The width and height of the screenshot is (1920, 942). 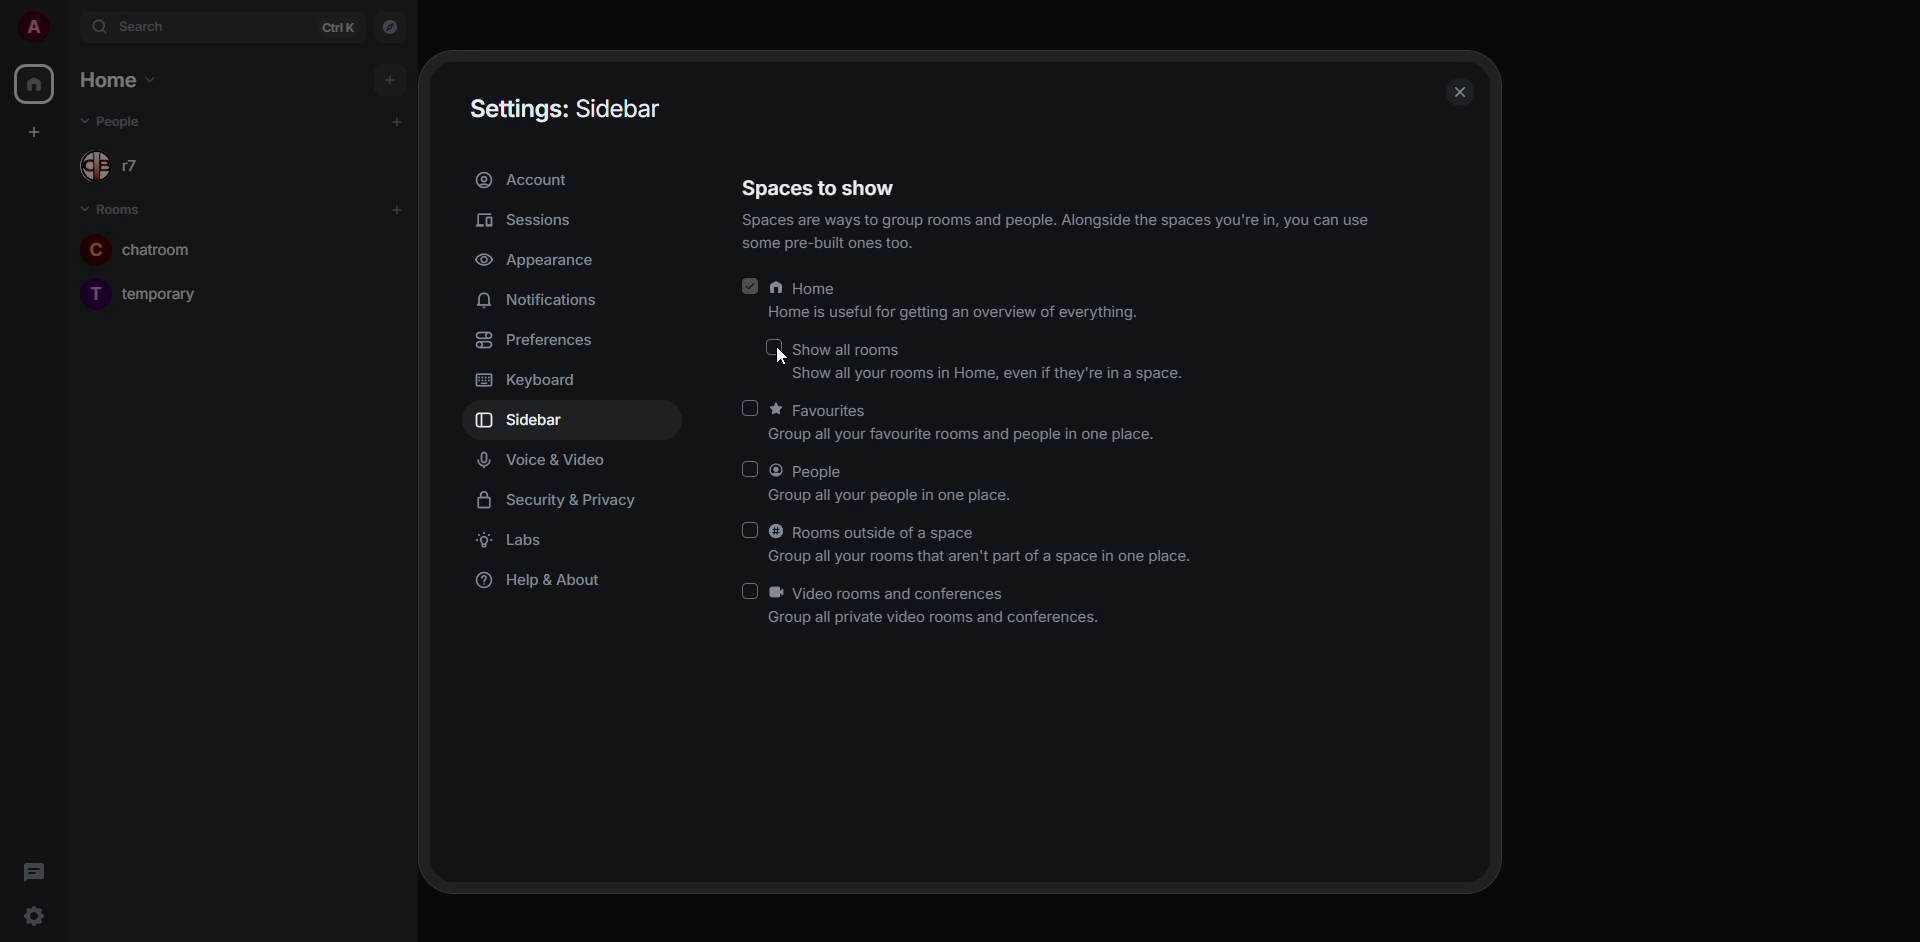 What do you see at coordinates (140, 290) in the screenshot?
I see `temporary` at bounding box center [140, 290].